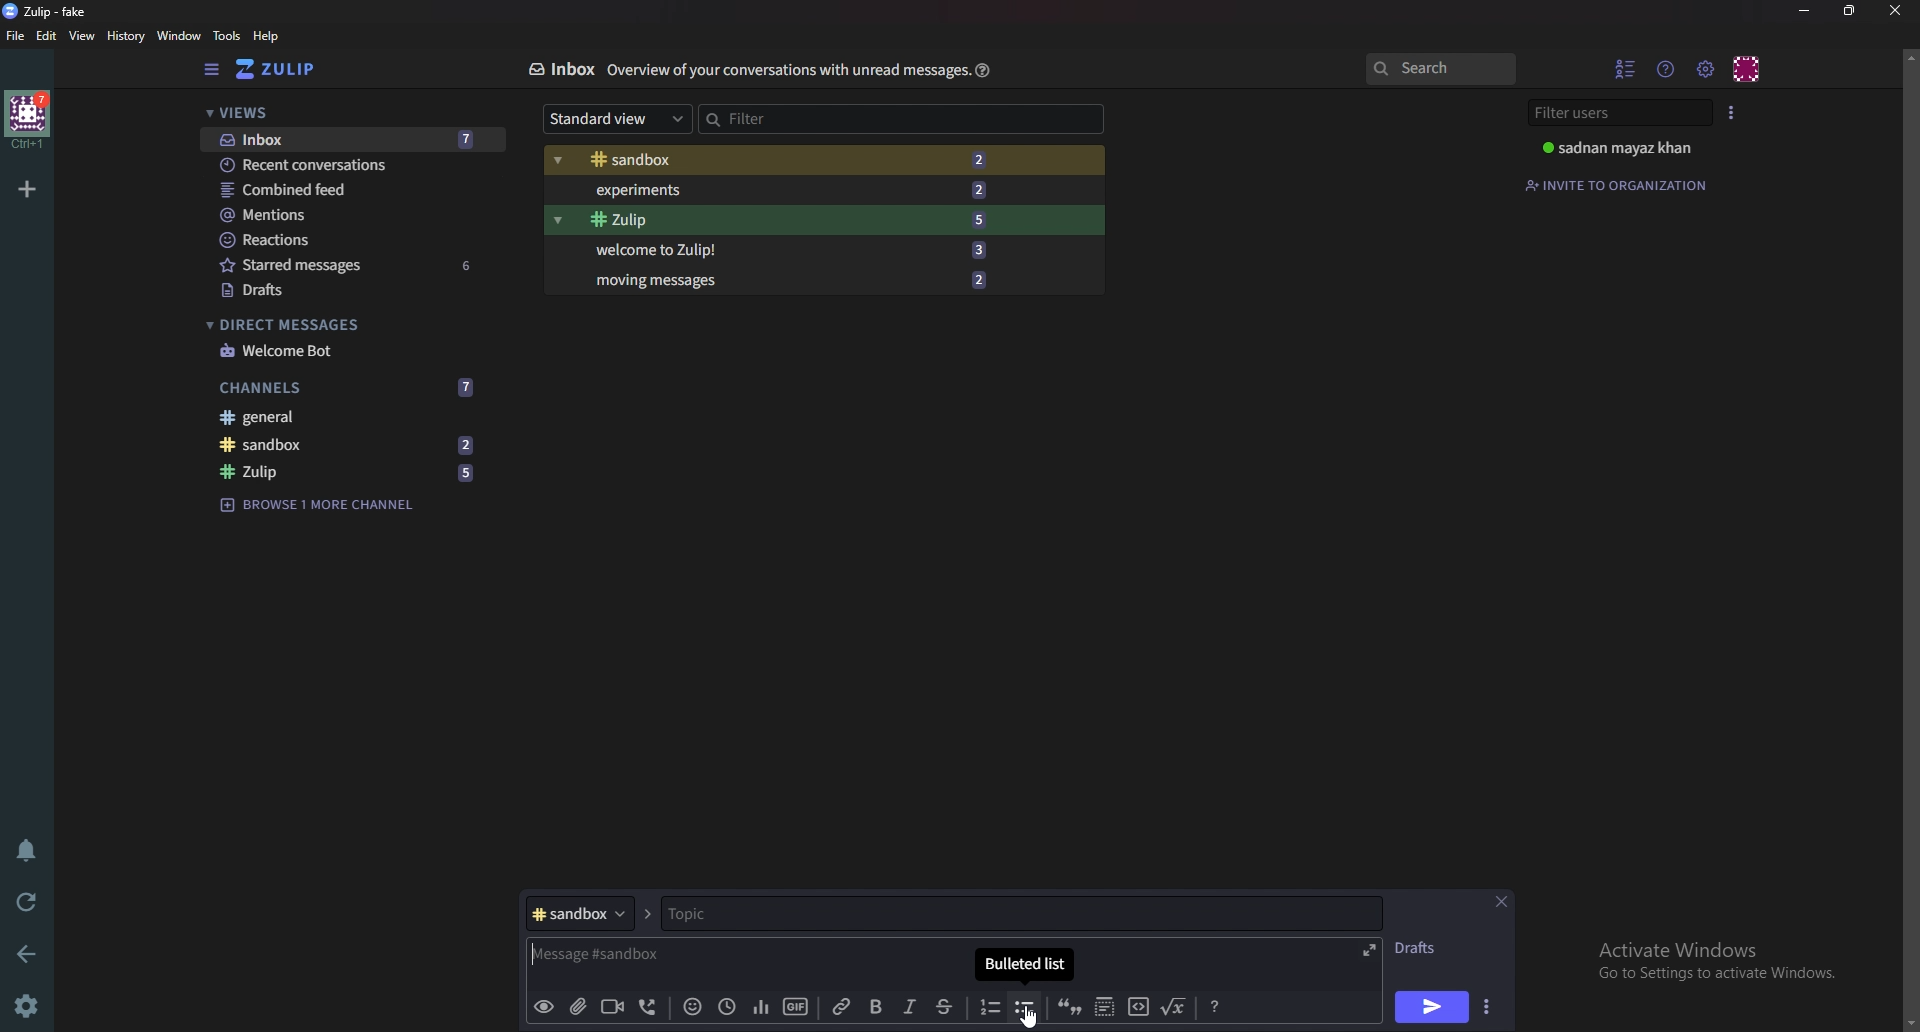 The image size is (1920, 1032). What do you see at coordinates (1025, 1007) in the screenshot?
I see `Bullet list` at bounding box center [1025, 1007].